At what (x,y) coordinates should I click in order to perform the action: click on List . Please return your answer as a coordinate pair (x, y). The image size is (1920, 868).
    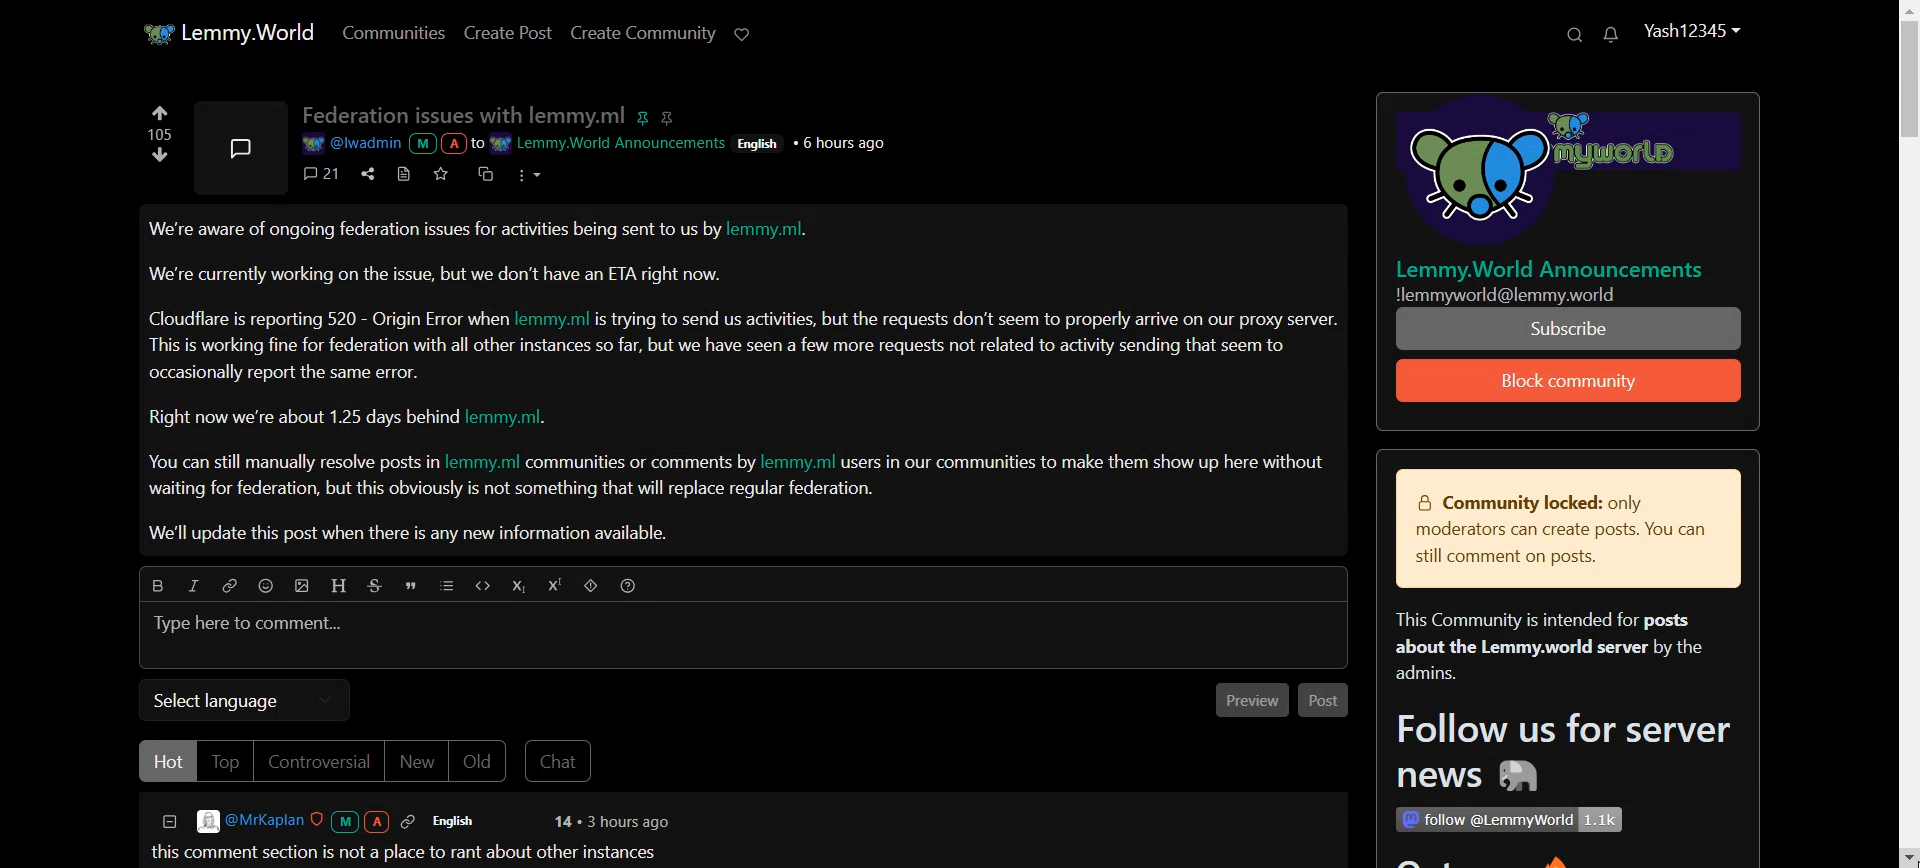
    Looking at the image, I should click on (448, 585).